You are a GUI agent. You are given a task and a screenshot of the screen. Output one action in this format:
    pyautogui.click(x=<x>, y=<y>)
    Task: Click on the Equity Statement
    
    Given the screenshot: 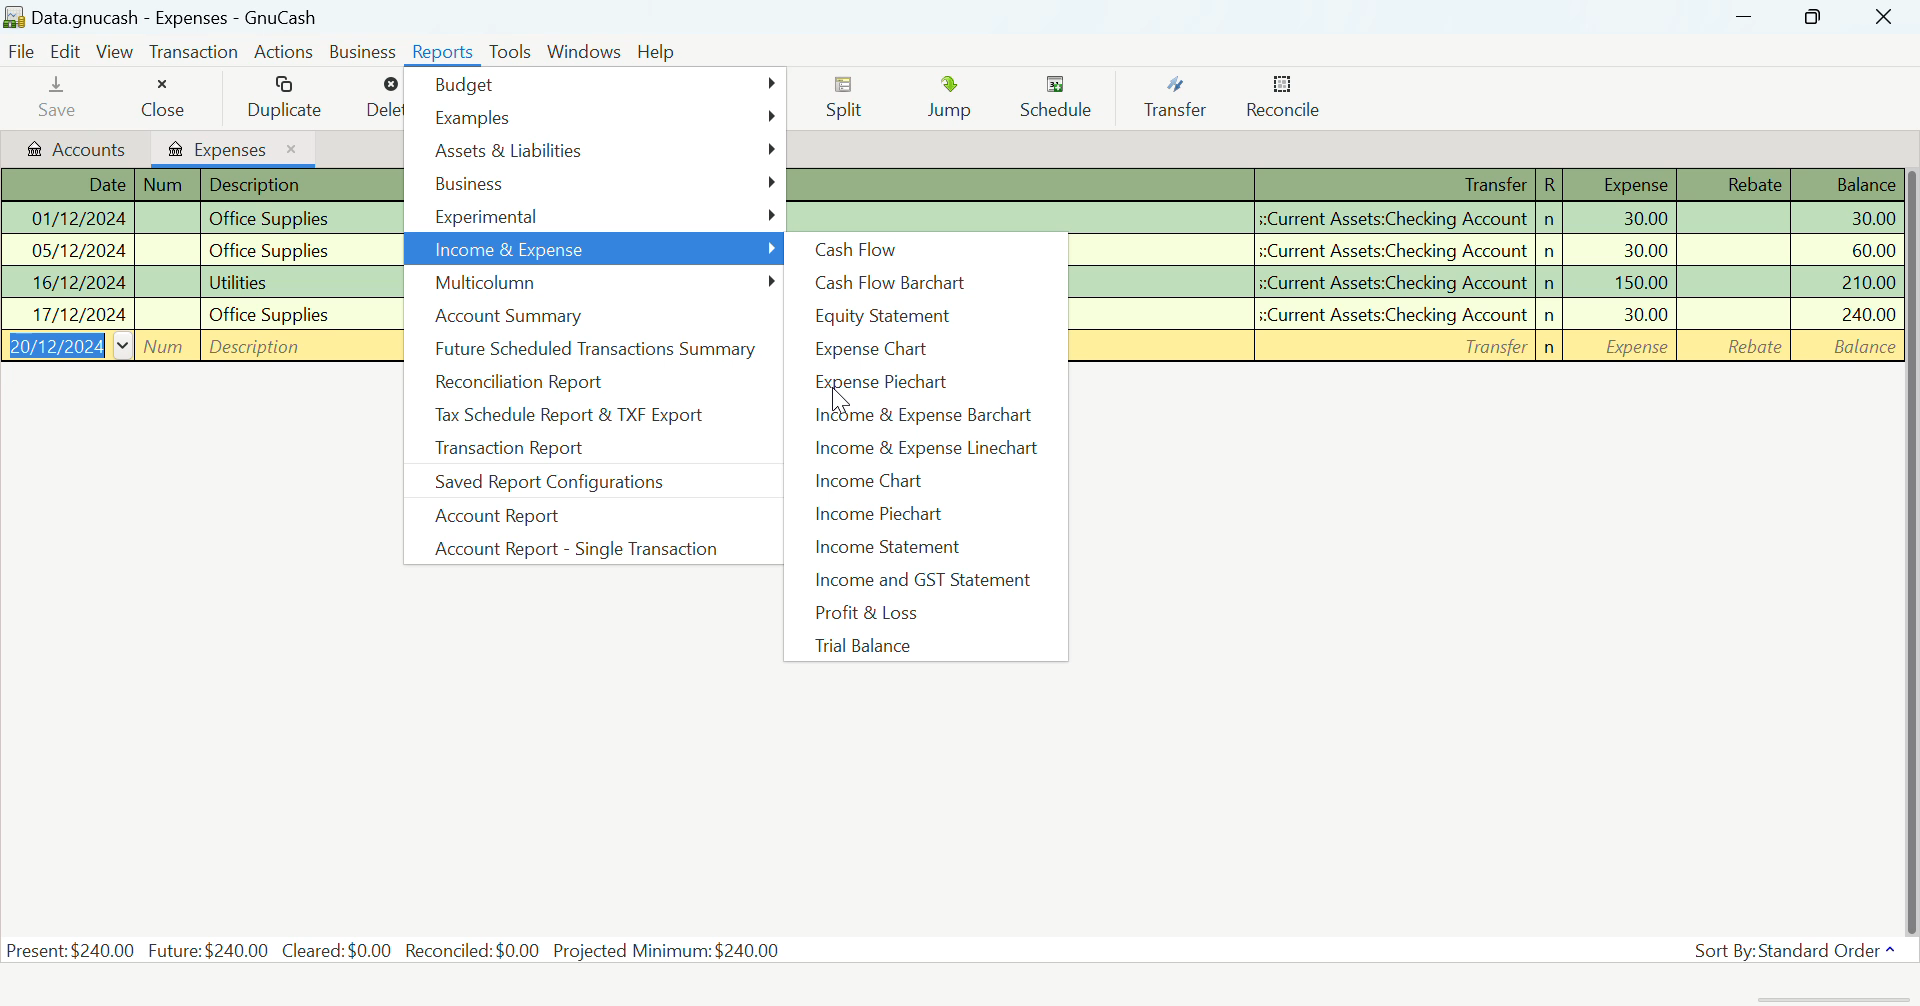 What is the action you would take?
    pyautogui.click(x=925, y=318)
    